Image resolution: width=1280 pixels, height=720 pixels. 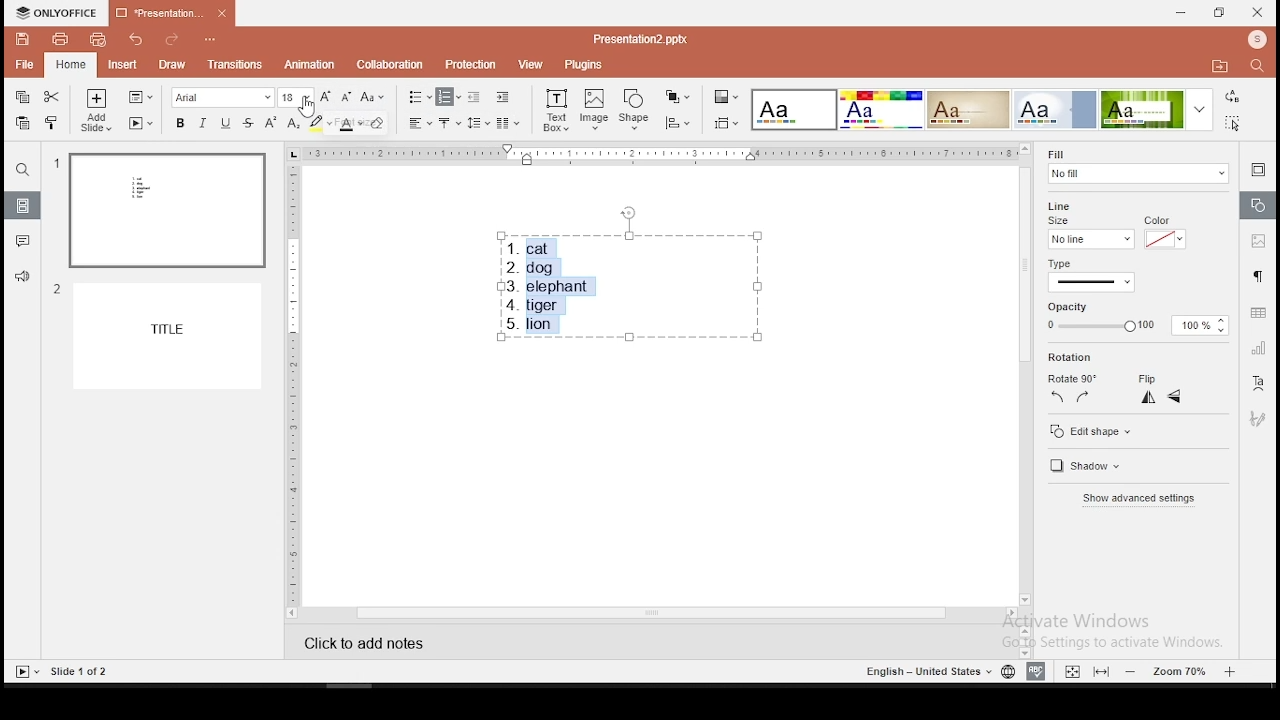 What do you see at coordinates (200, 125) in the screenshot?
I see `italics` at bounding box center [200, 125].